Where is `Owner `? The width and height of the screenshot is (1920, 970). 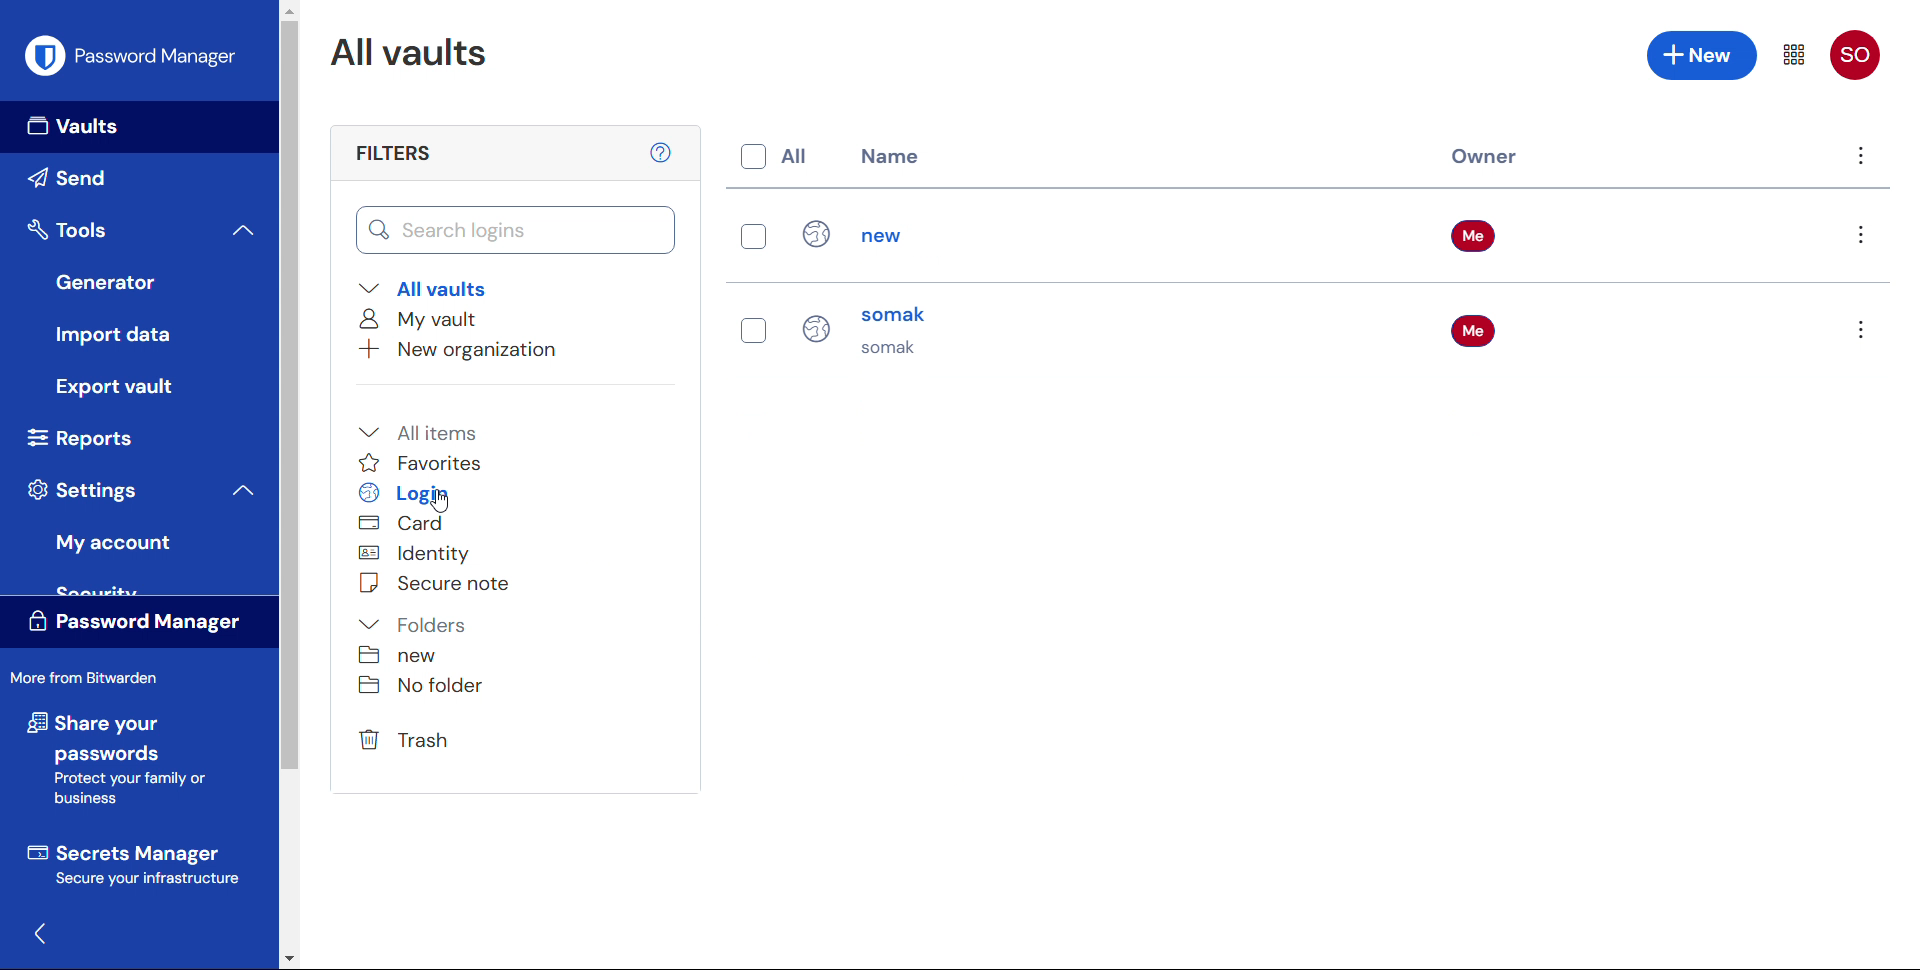
Owner  is located at coordinates (1484, 158).